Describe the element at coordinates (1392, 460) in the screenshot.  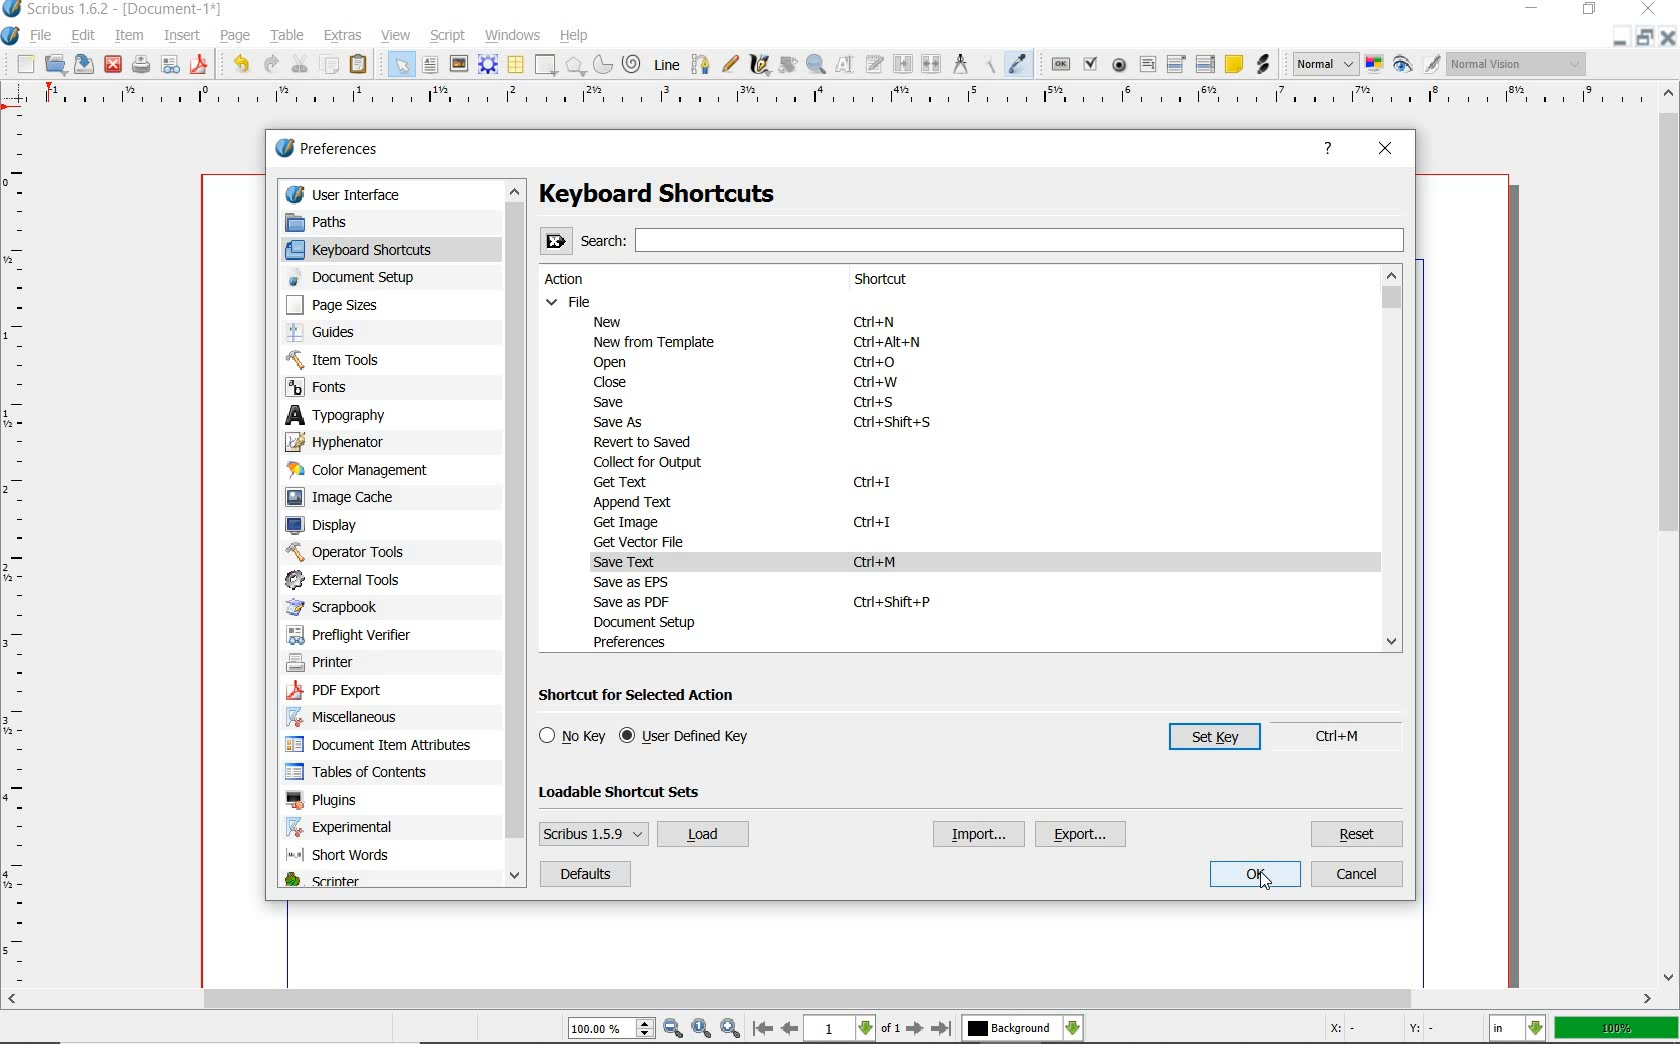
I see `scrollbar` at that location.